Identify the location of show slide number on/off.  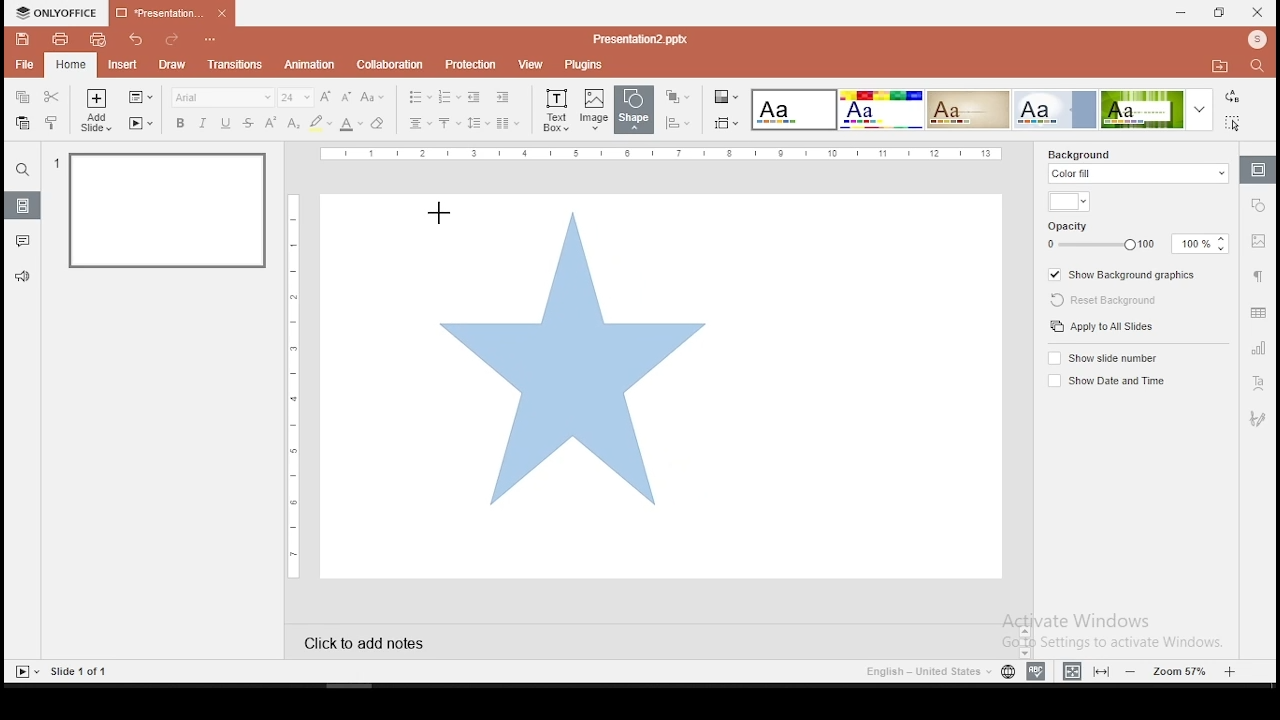
(1105, 359).